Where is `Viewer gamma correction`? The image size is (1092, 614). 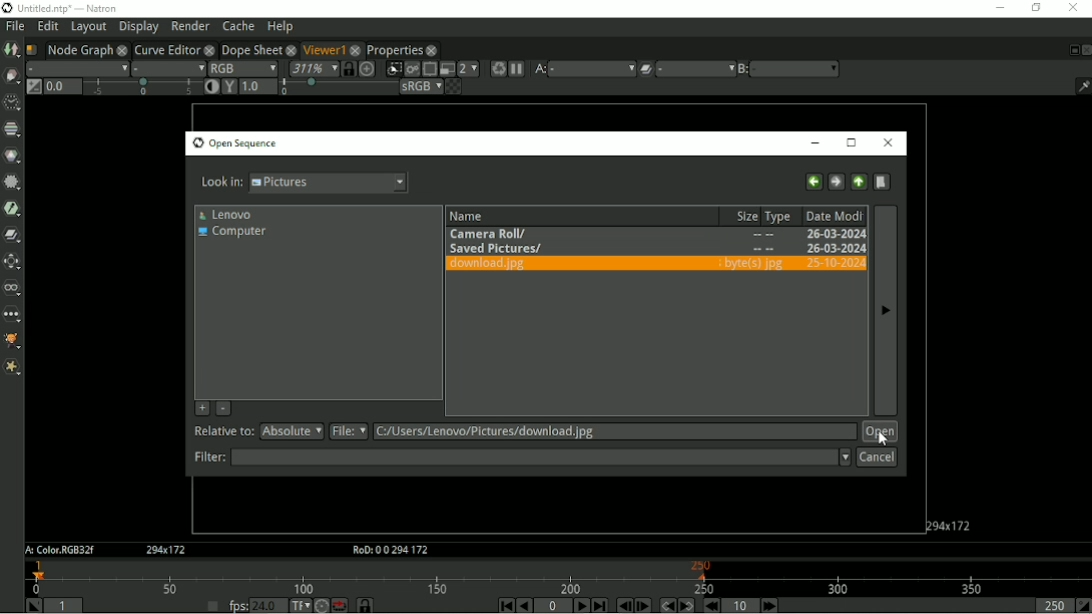 Viewer gamma correction is located at coordinates (259, 86).